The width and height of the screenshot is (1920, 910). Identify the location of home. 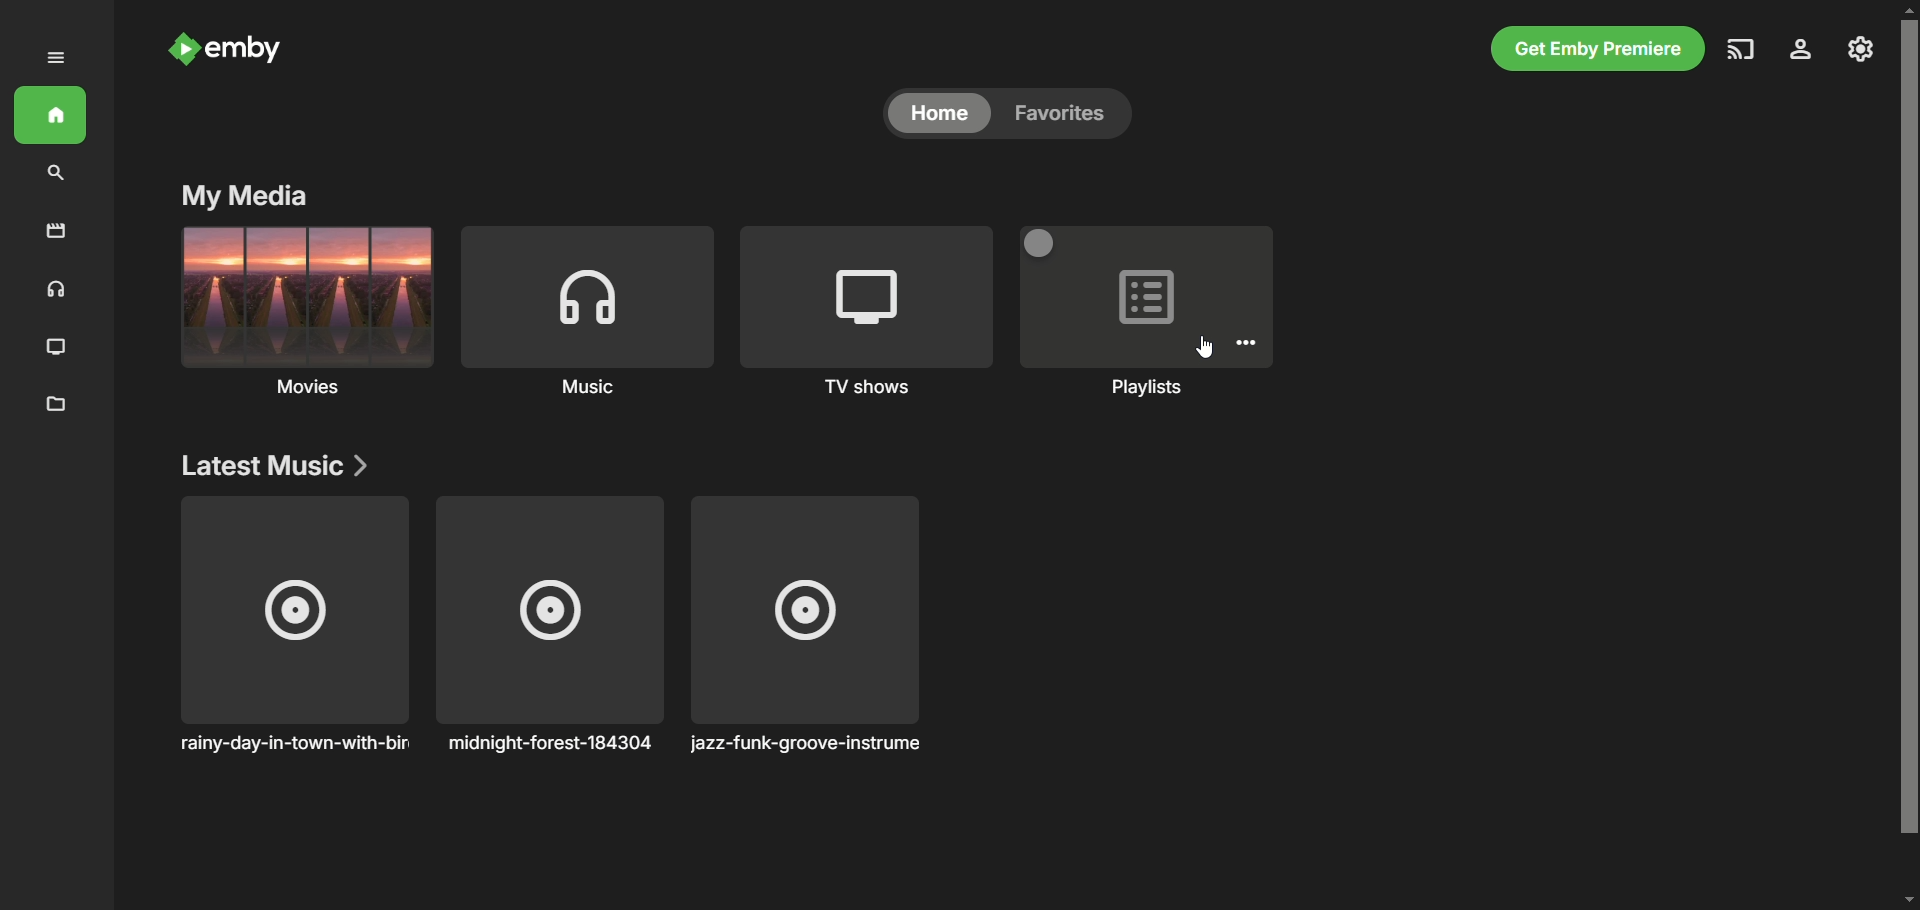
(938, 113).